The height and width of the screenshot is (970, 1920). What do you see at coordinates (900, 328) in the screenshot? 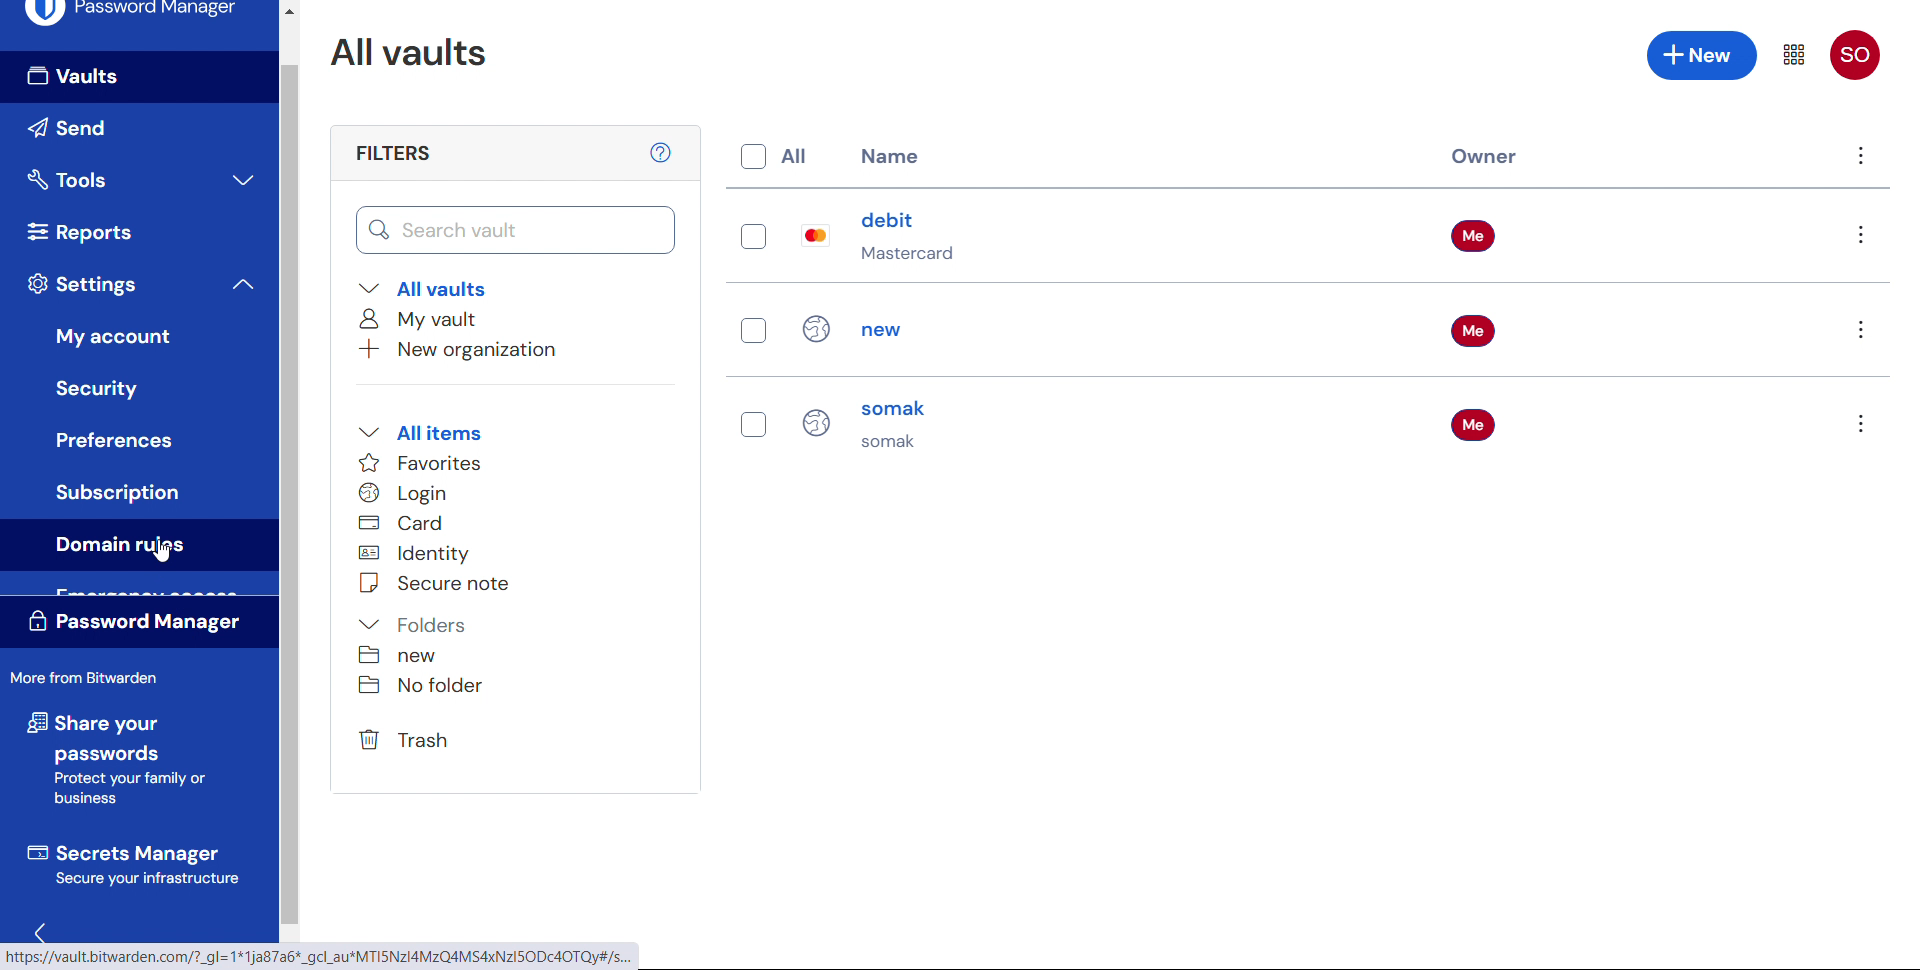
I see `new` at bounding box center [900, 328].